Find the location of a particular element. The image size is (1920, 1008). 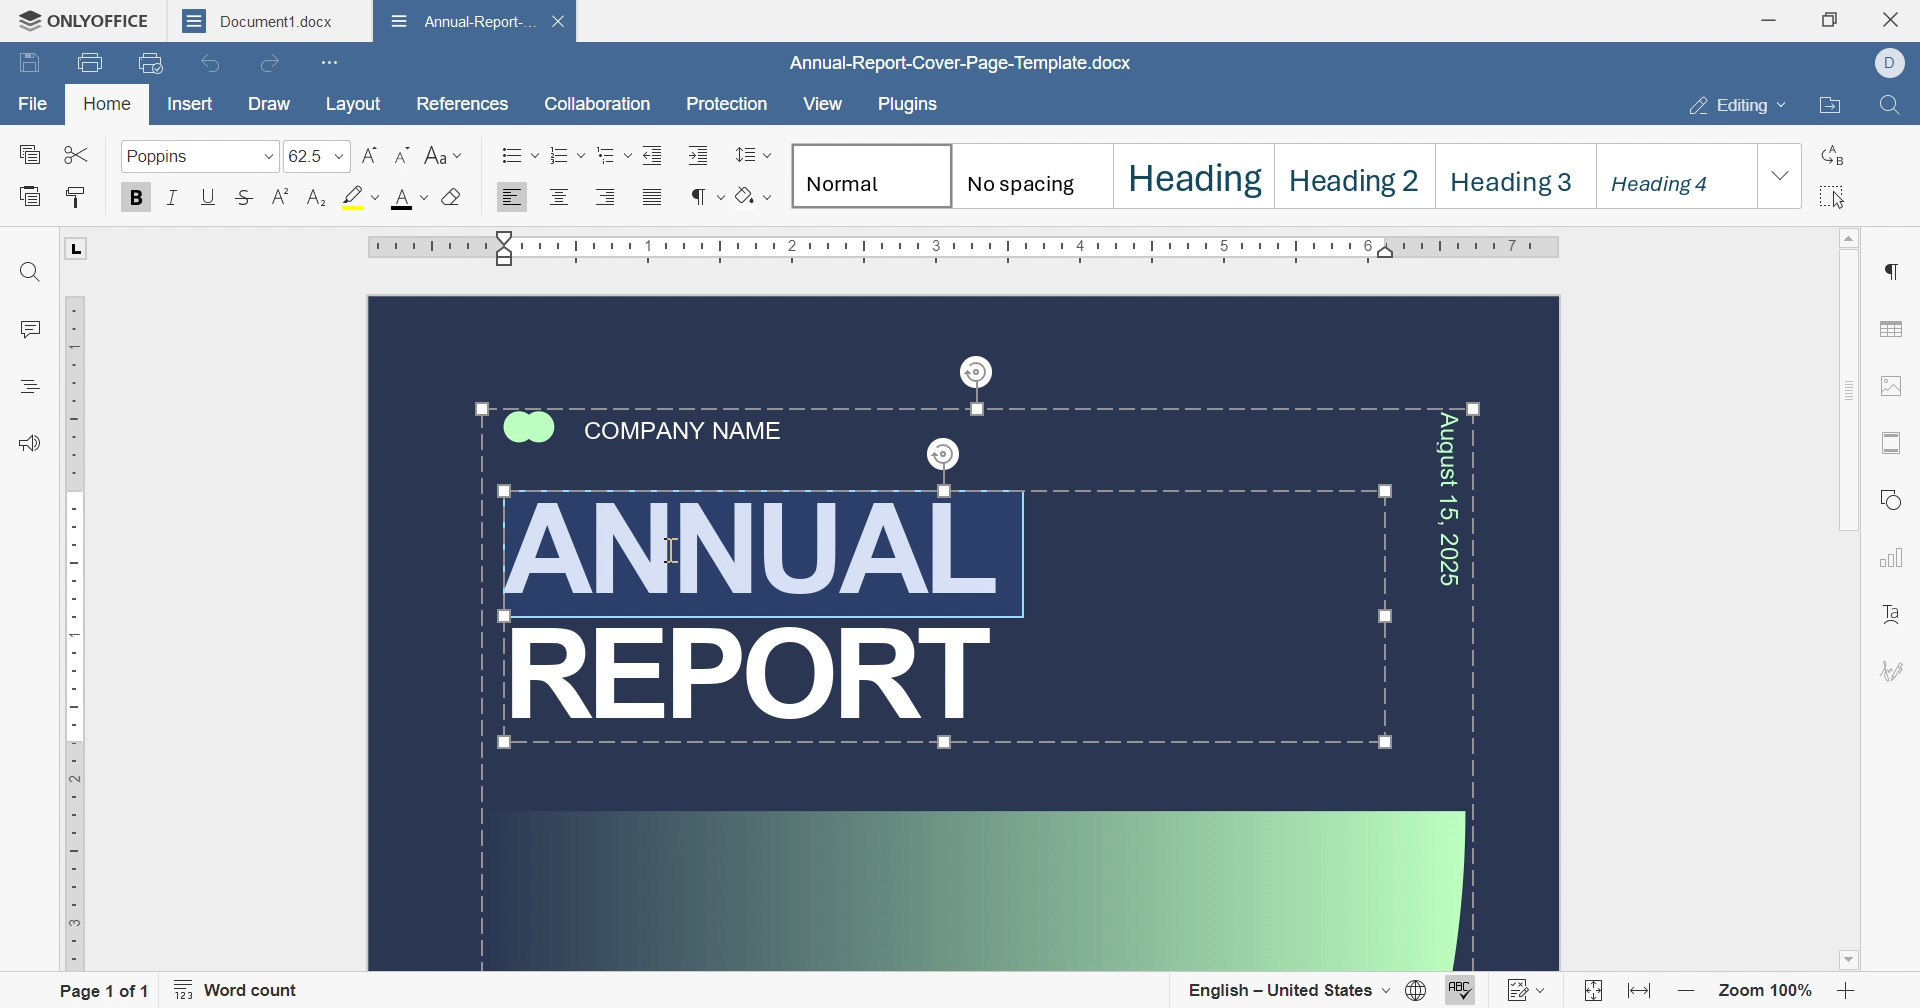

protection is located at coordinates (725, 109).